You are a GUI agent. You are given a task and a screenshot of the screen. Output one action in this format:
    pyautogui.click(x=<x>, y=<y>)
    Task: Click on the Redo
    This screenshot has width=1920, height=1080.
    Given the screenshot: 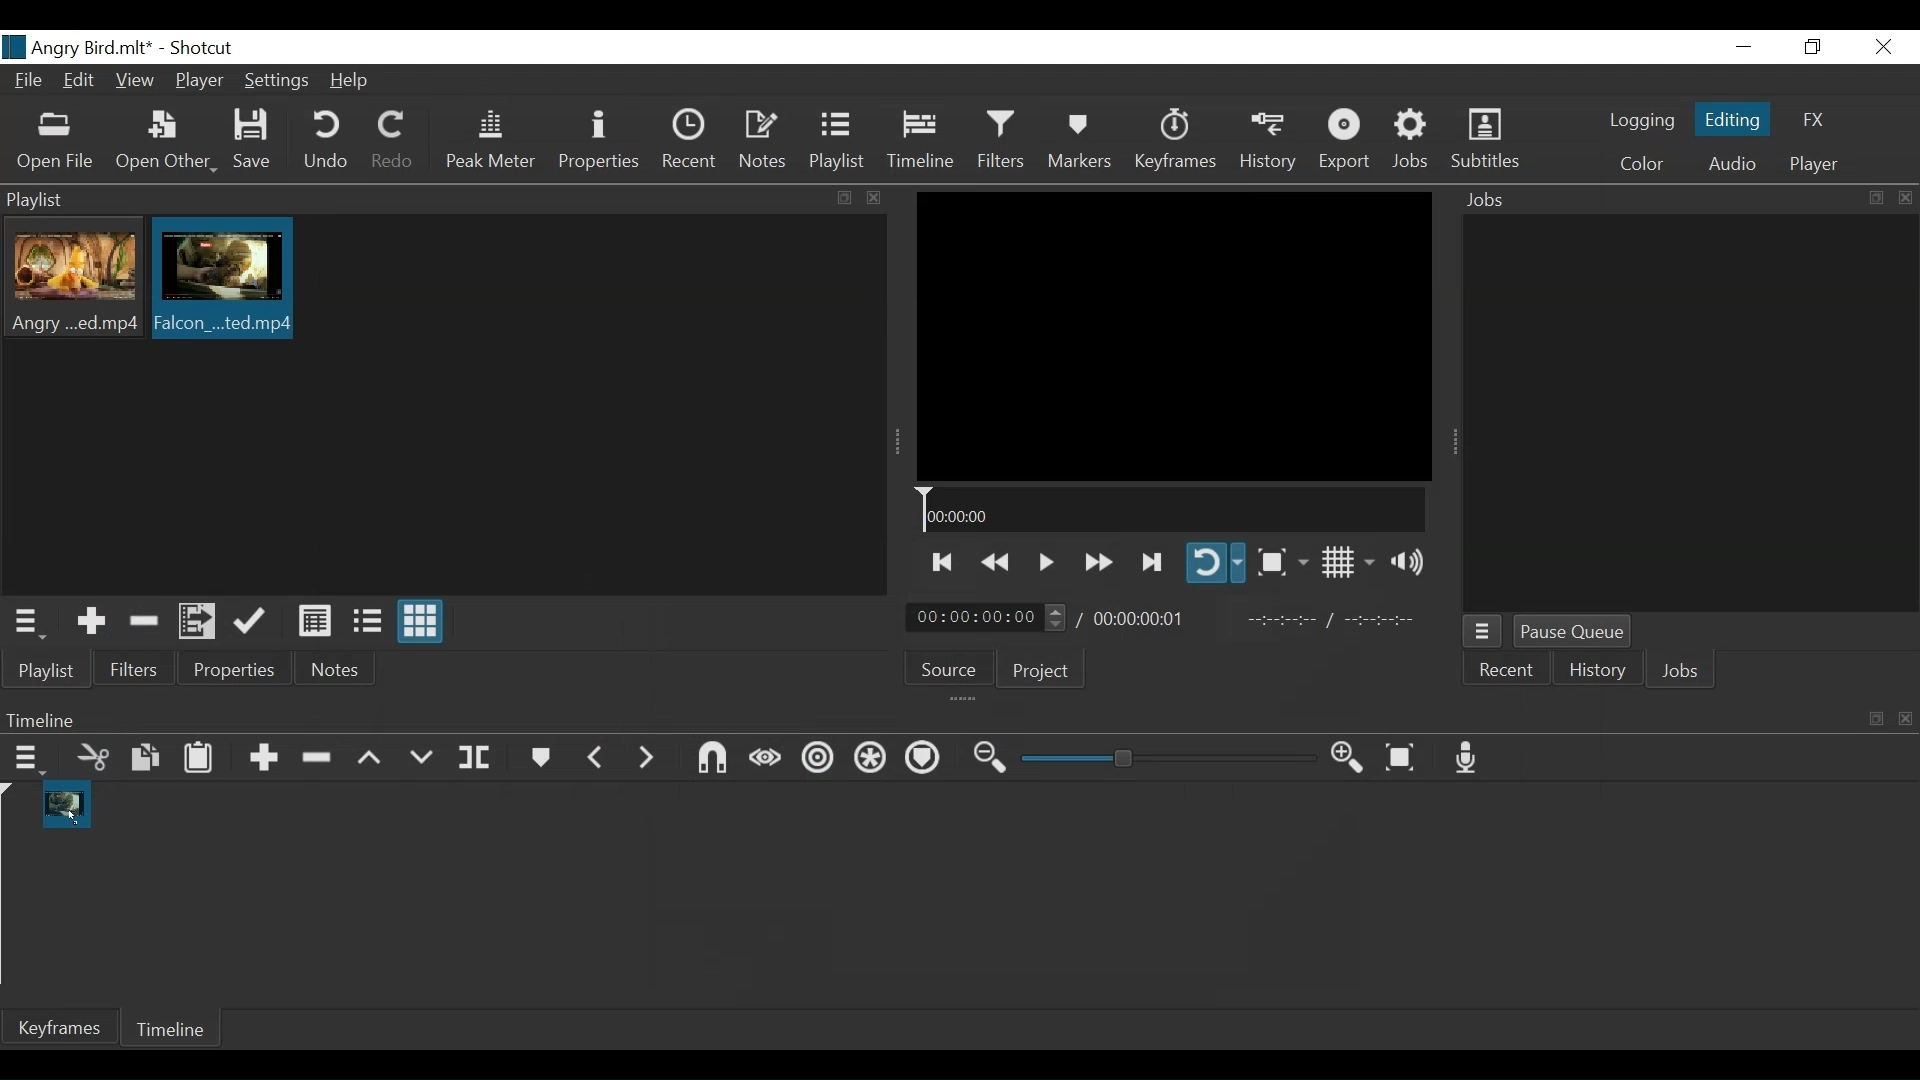 What is the action you would take?
    pyautogui.click(x=394, y=140)
    